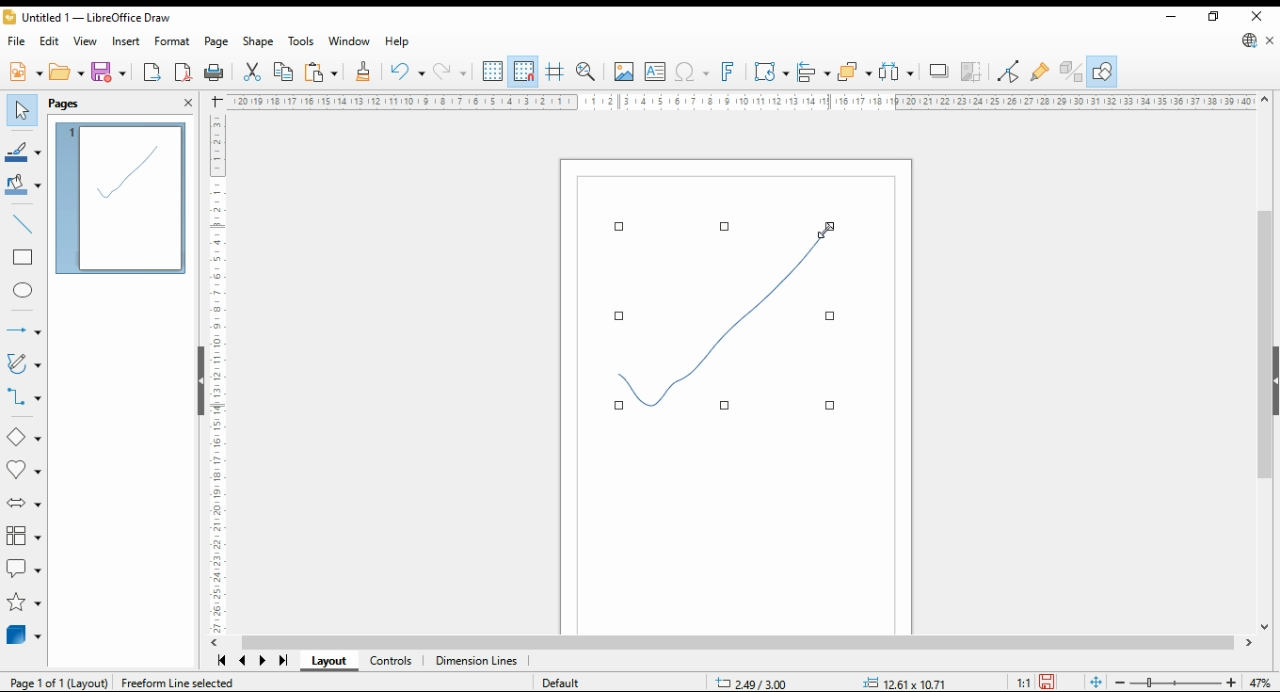 This screenshot has height=692, width=1280. What do you see at coordinates (586, 73) in the screenshot?
I see `zoom and pan` at bounding box center [586, 73].